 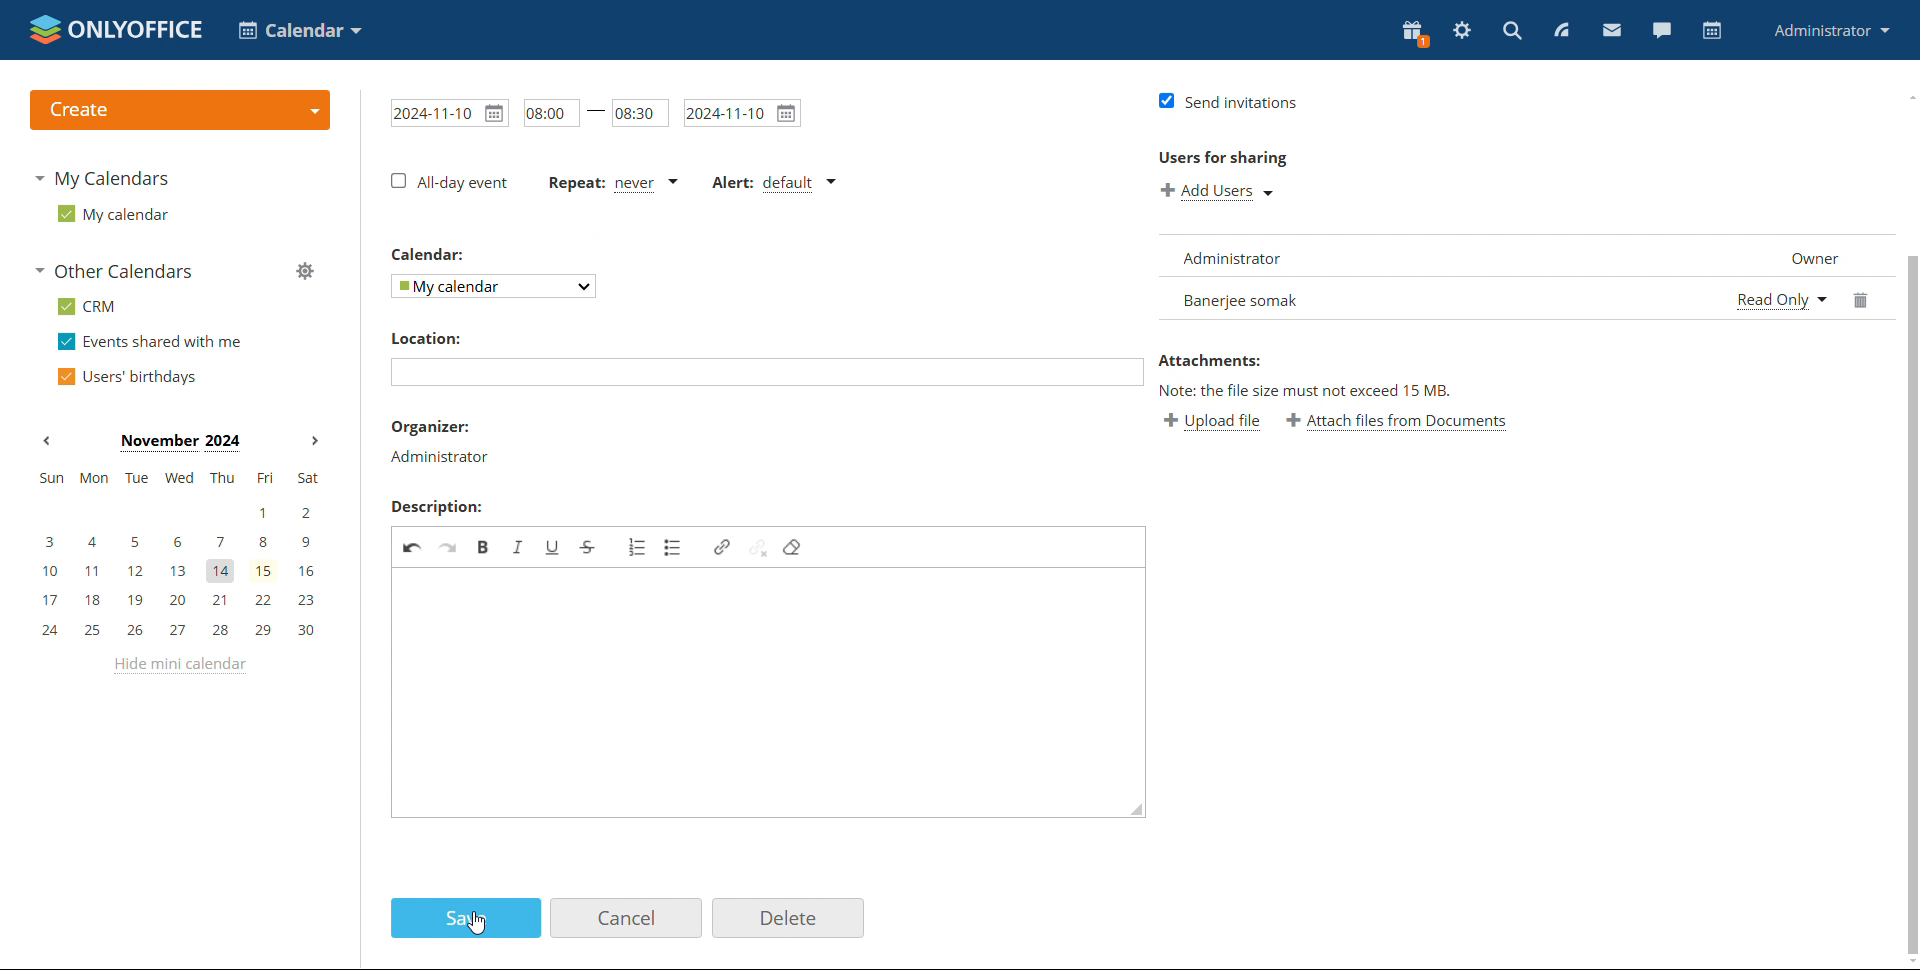 What do you see at coordinates (300, 30) in the screenshot?
I see `select application` at bounding box center [300, 30].